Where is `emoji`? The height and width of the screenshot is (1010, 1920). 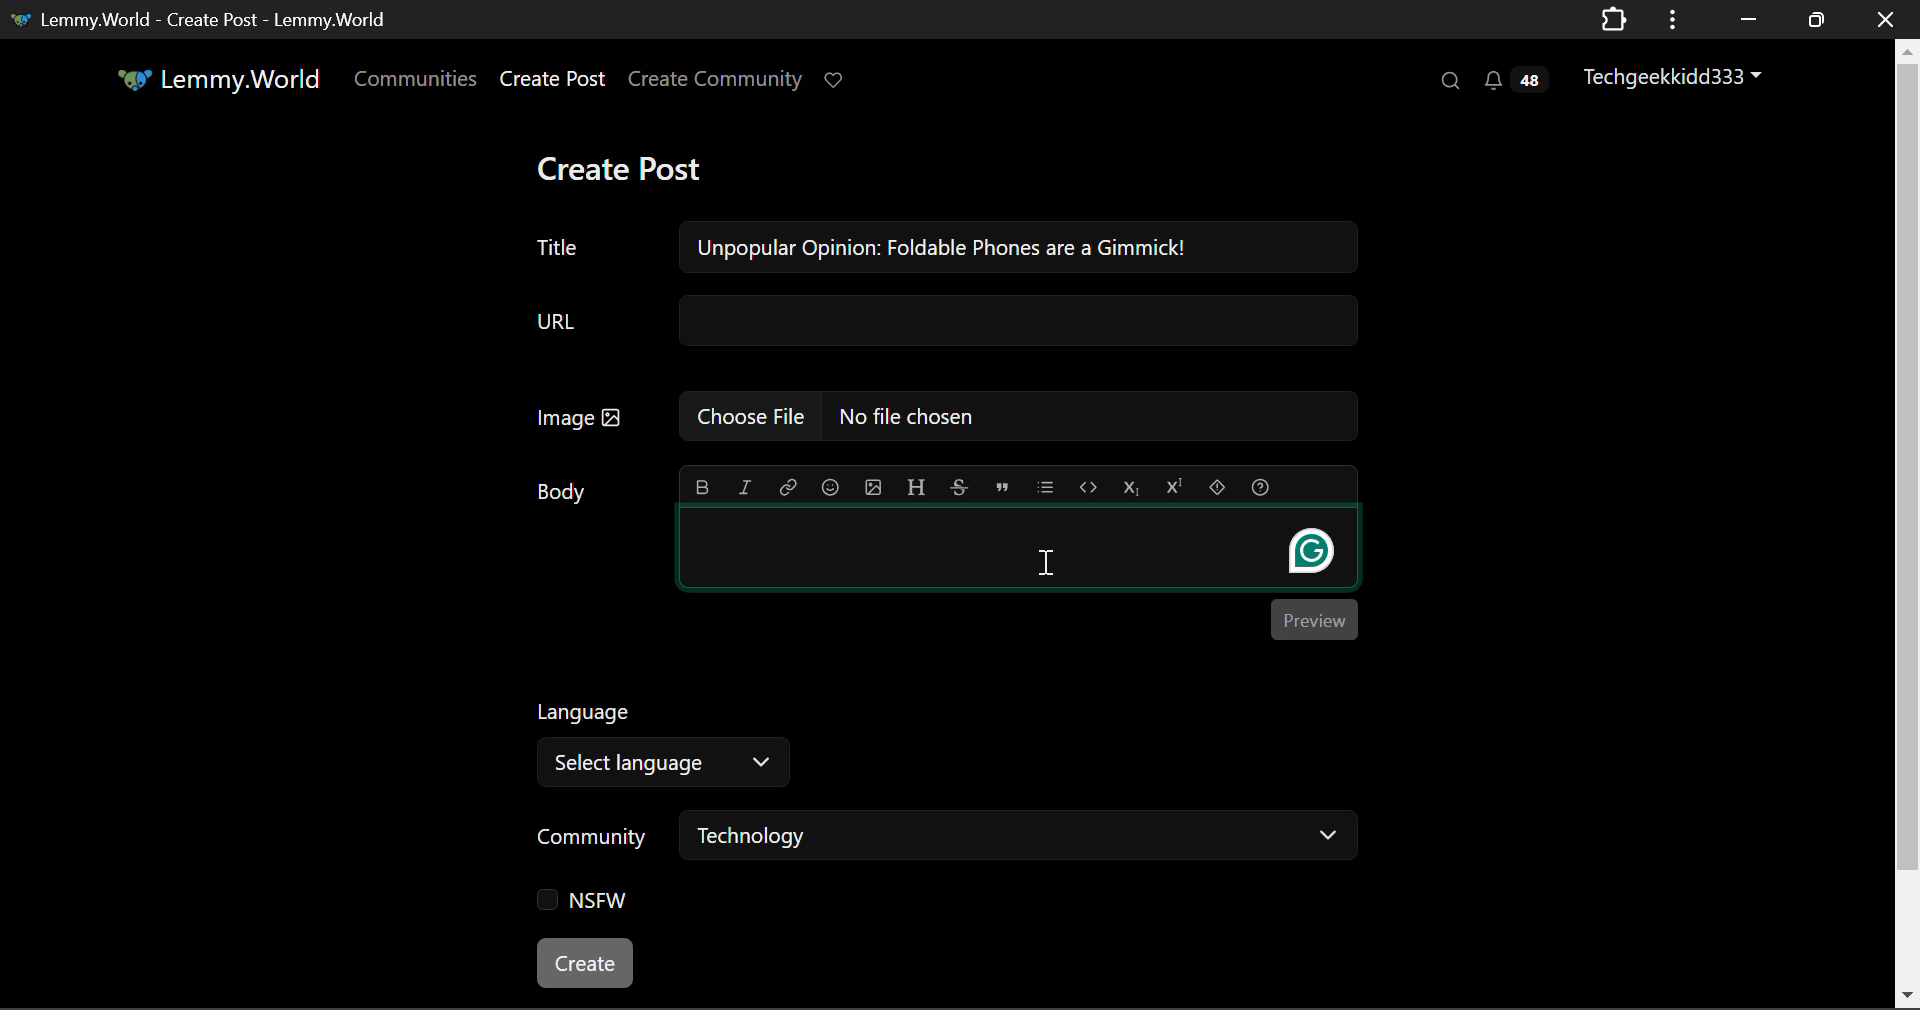
emoji is located at coordinates (827, 485).